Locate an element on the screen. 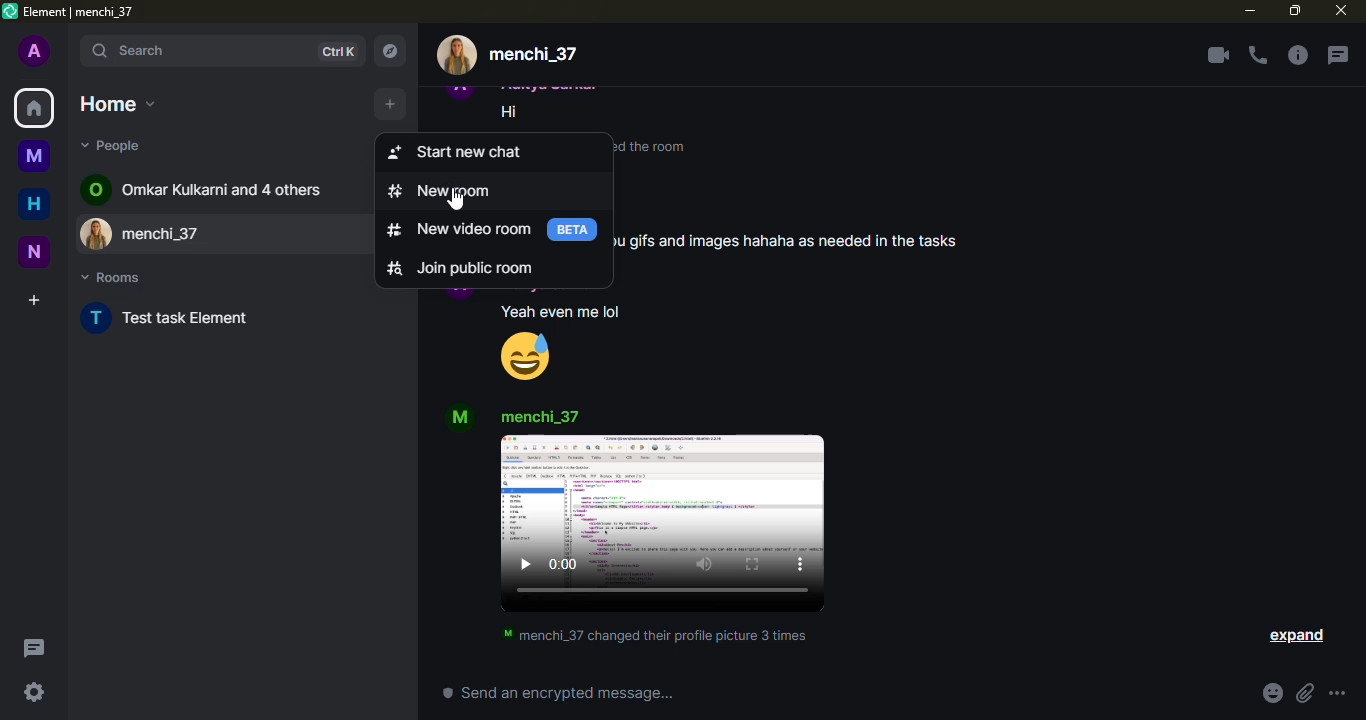  Element | menchi_37 is located at coordinates (79, 12).